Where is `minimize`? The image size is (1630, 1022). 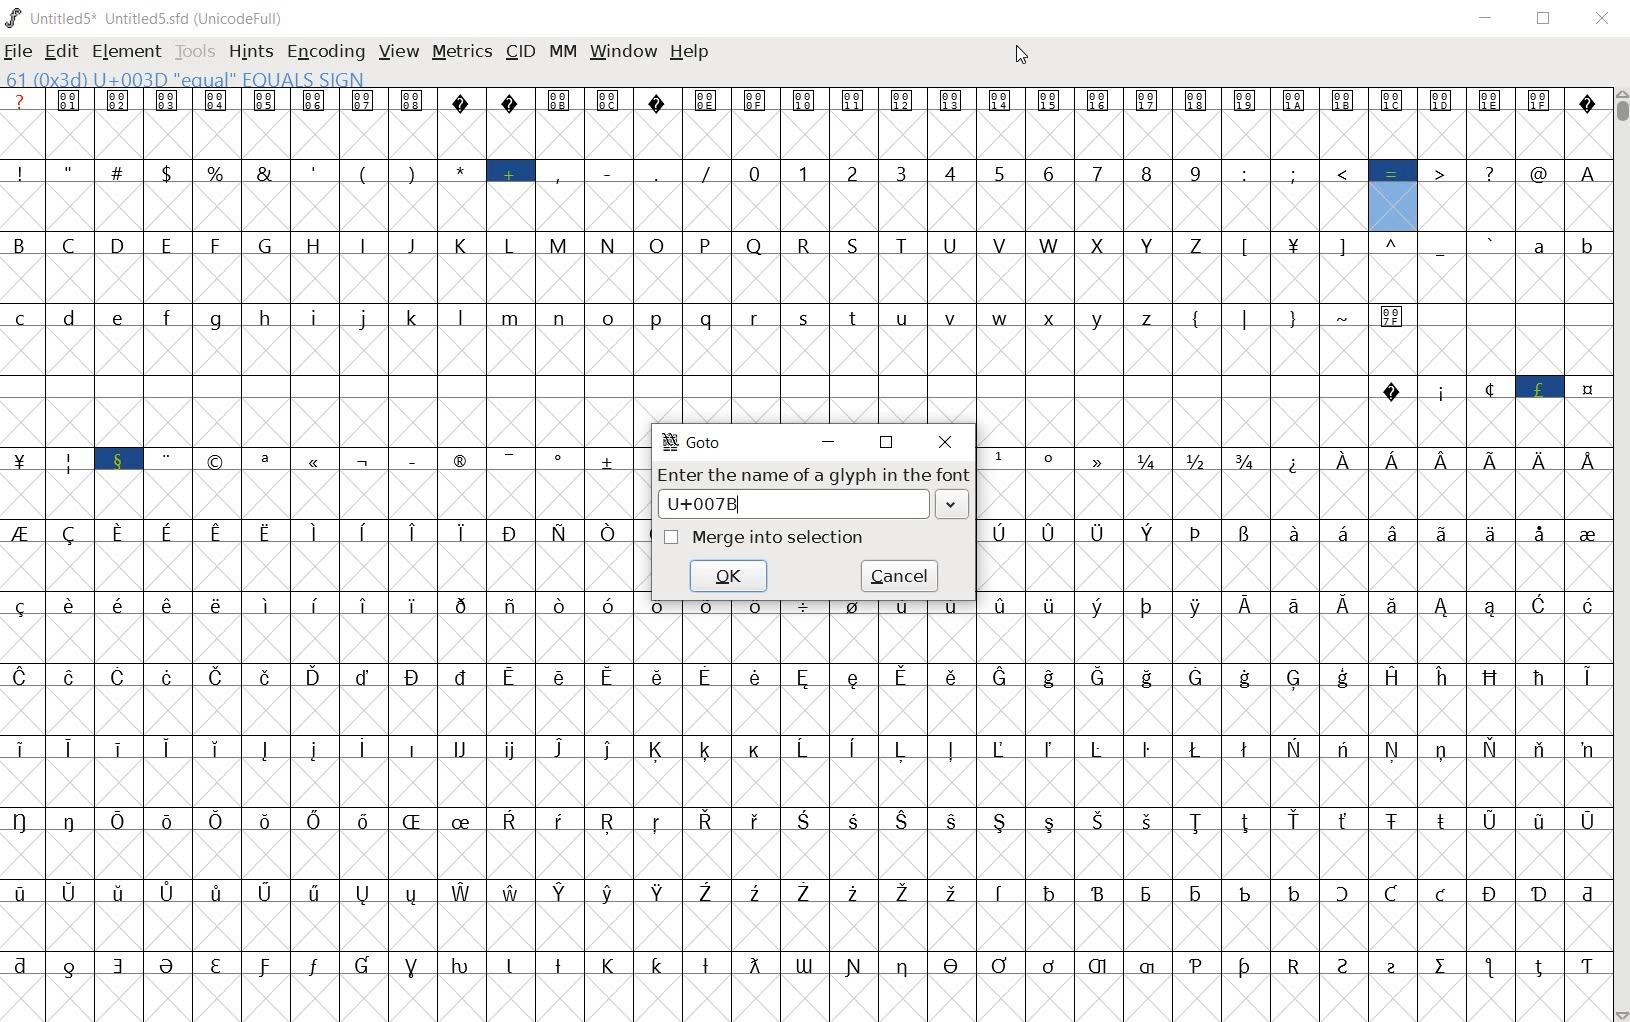 minimize is located at coordinates (828, 439).